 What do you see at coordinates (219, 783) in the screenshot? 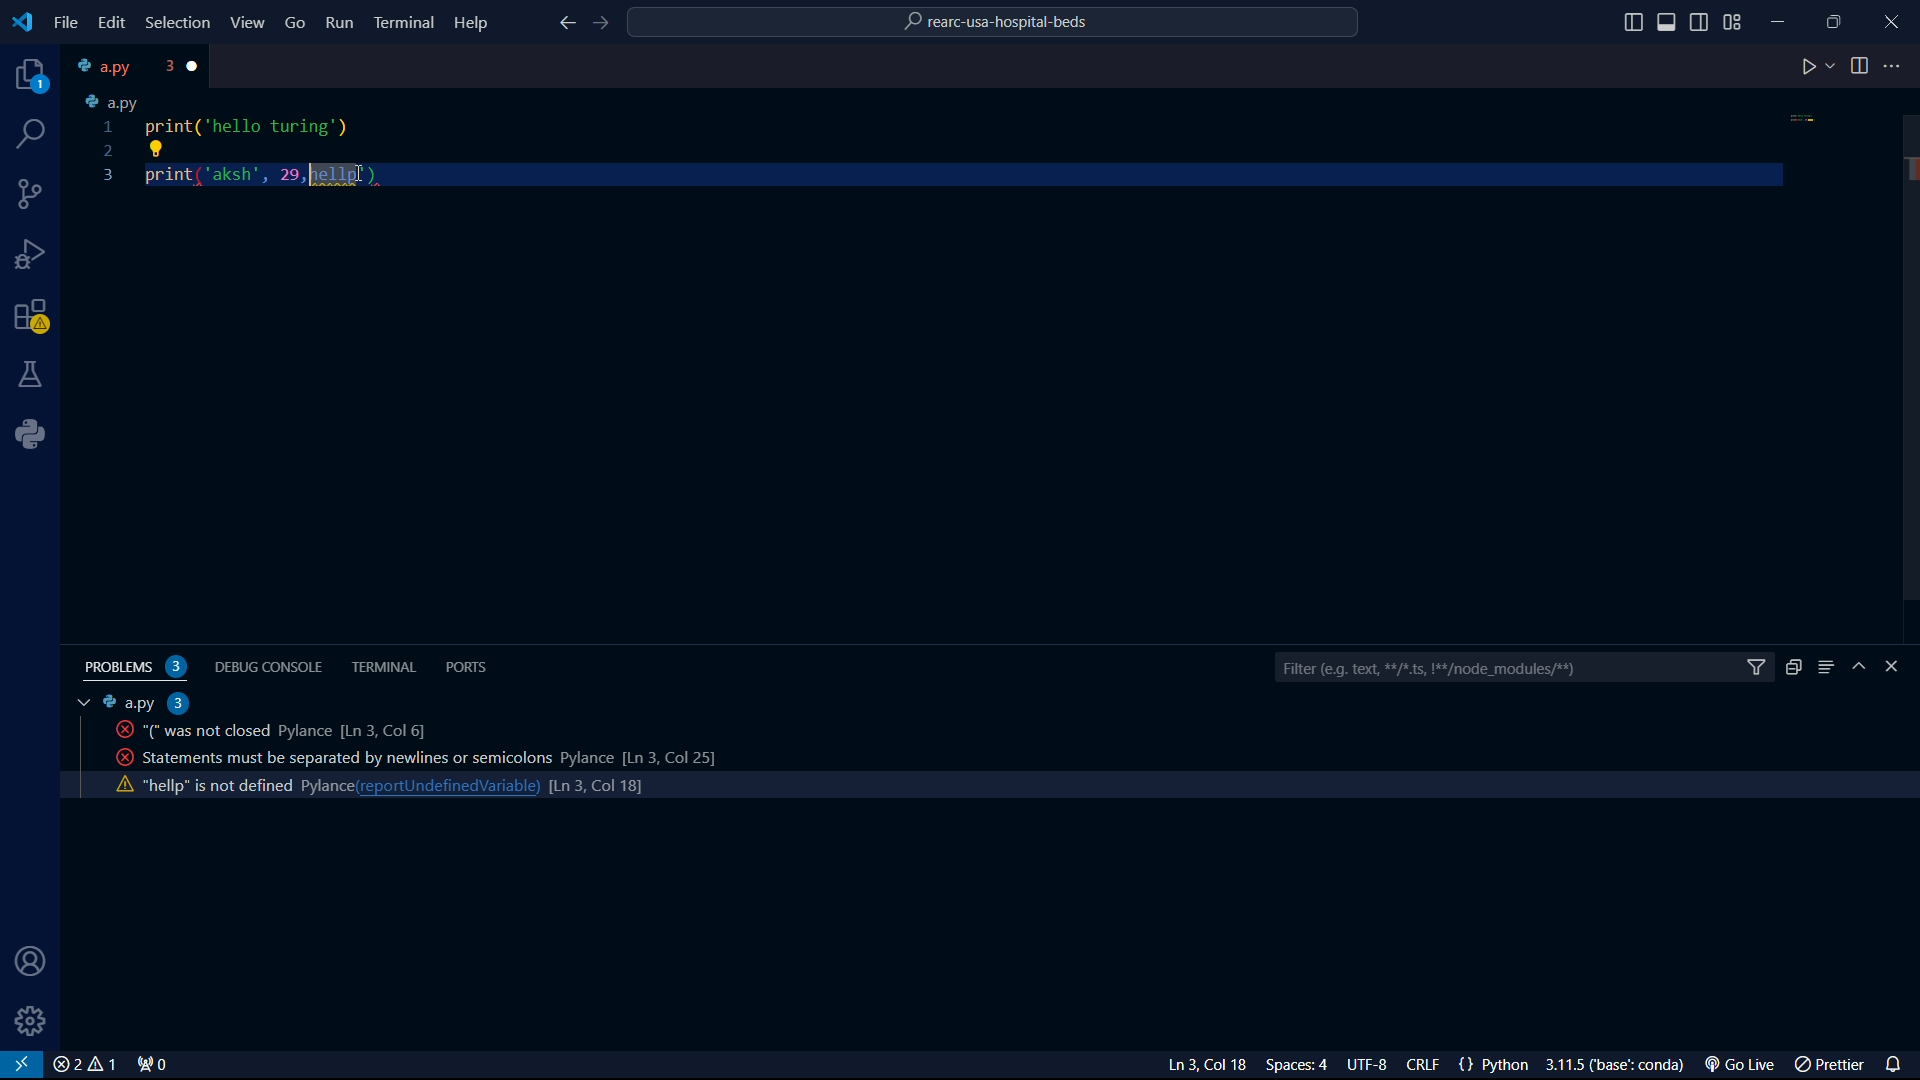
I see `activity code` at bounding box center [219, 783].